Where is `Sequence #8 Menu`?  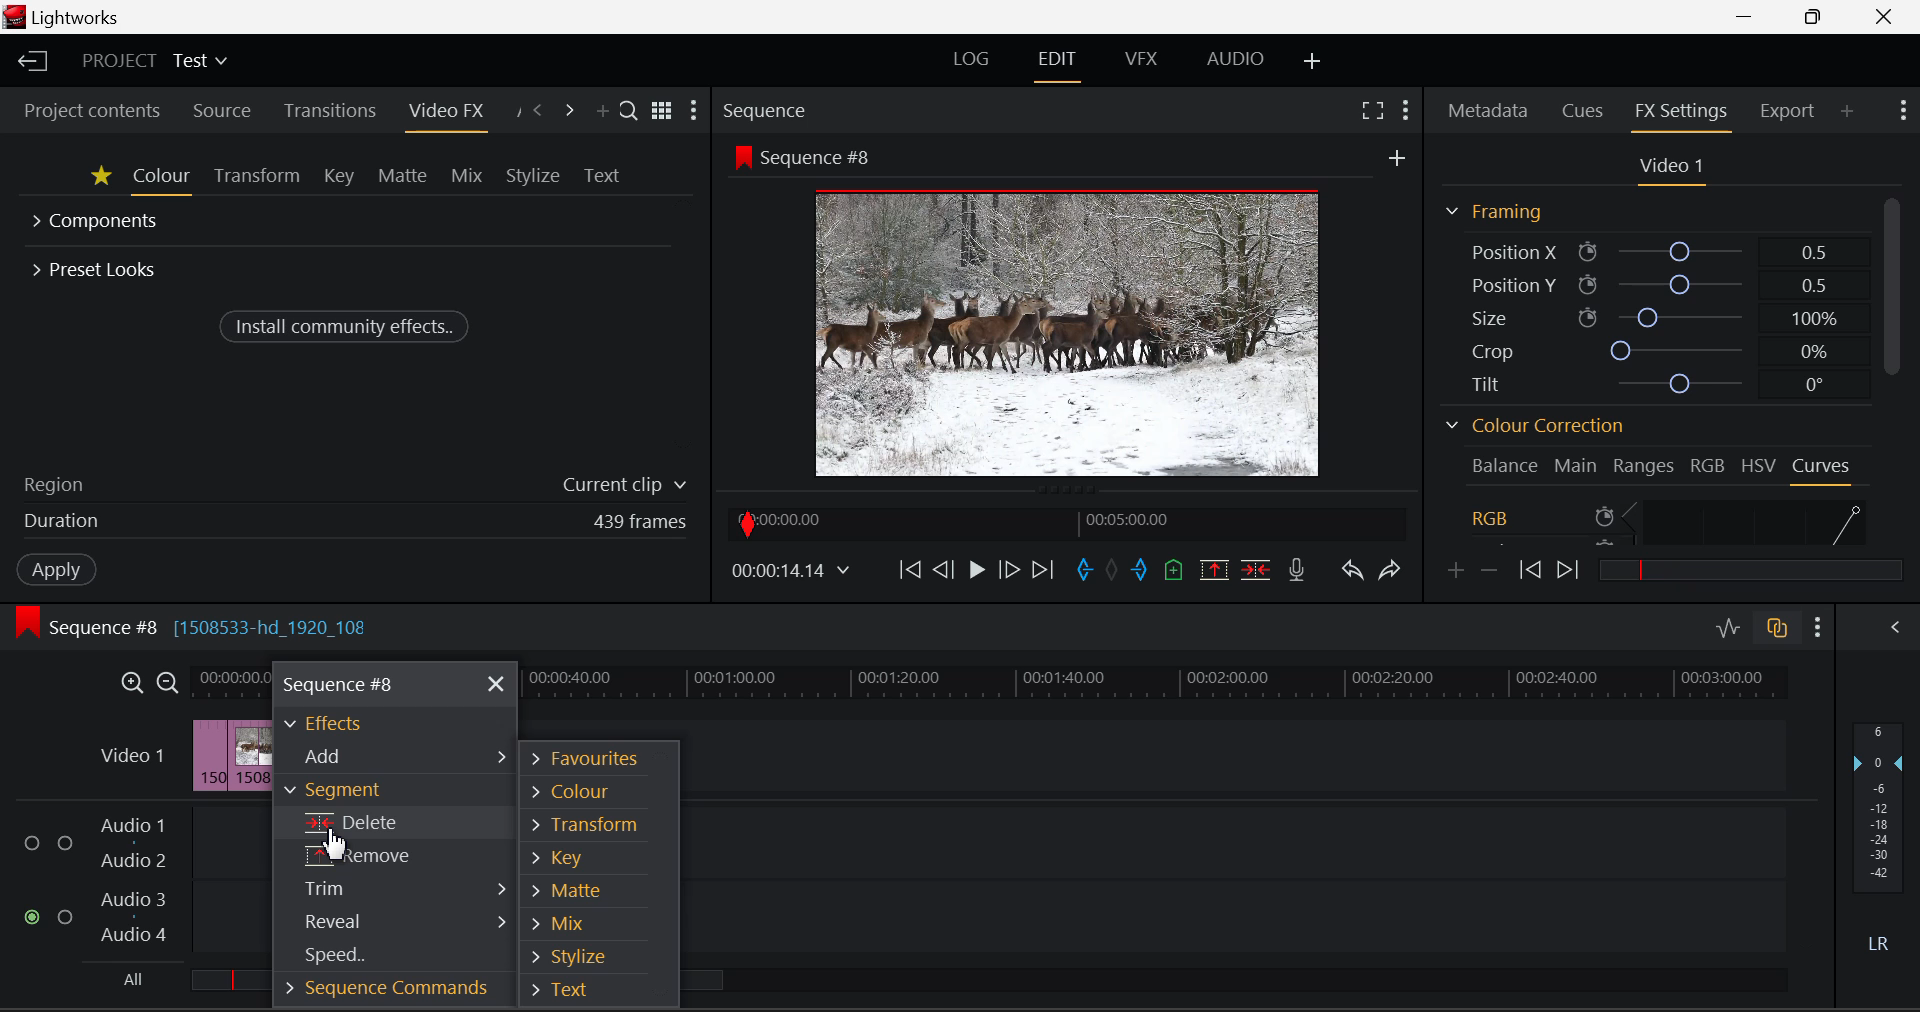 Sequence #8 Menu is located at coordinates (340, 682).